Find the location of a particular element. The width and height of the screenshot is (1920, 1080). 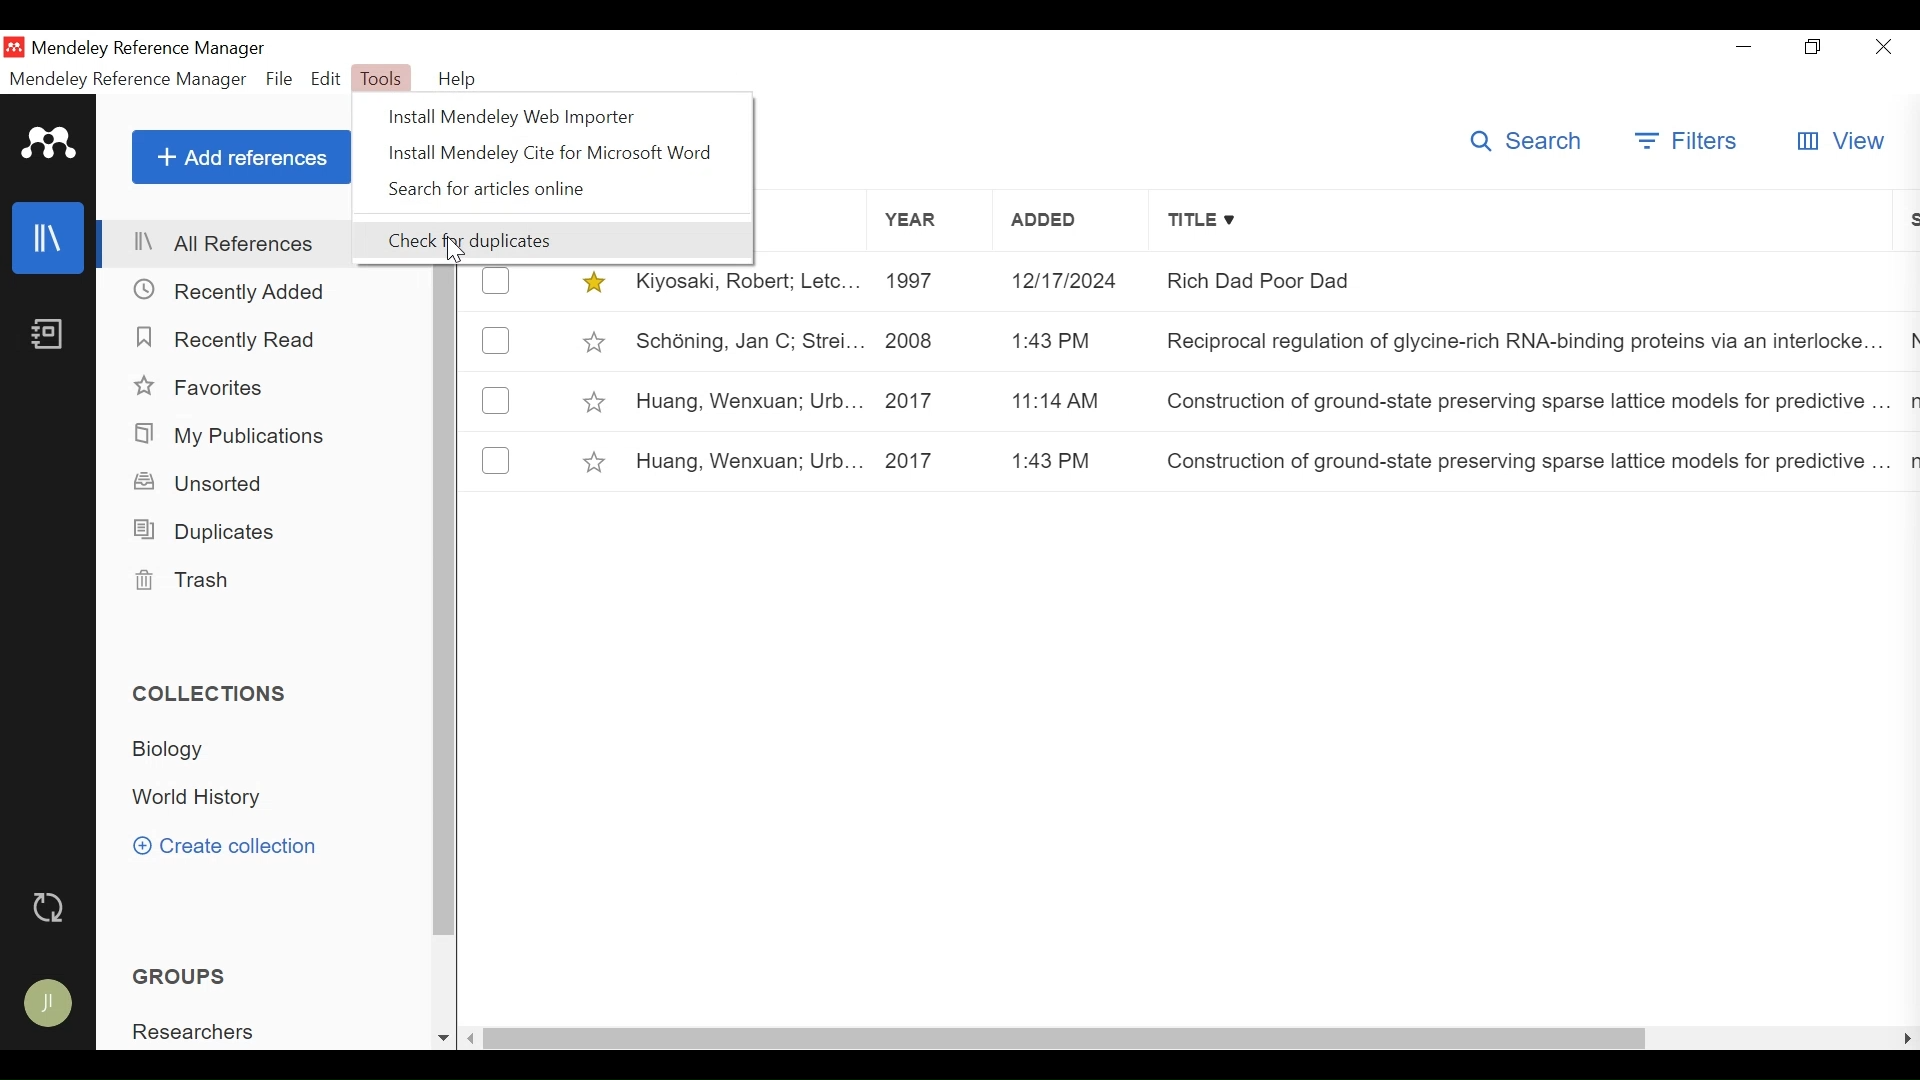

Help is located at coordinates (460, 80).